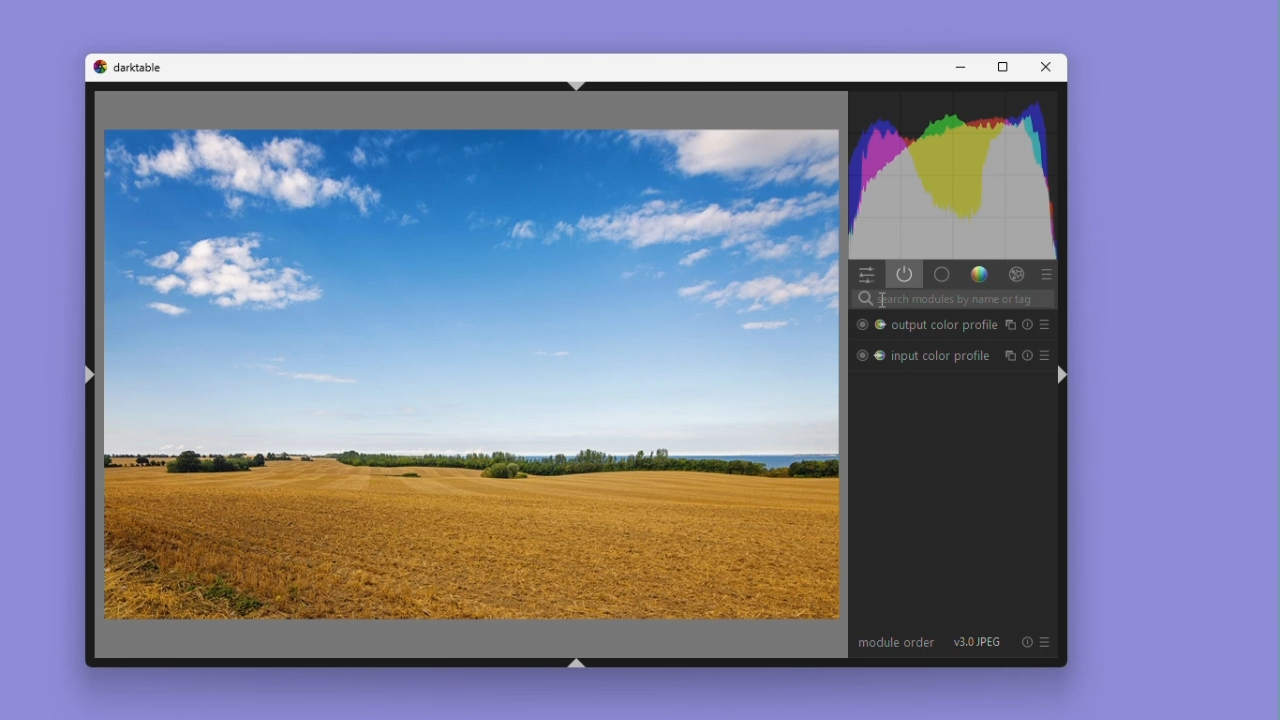 This screenshot has height=720, width=1280. Describe the element at coordinates (1001, 67) in the screenshot. I see `Maximize` at that location.